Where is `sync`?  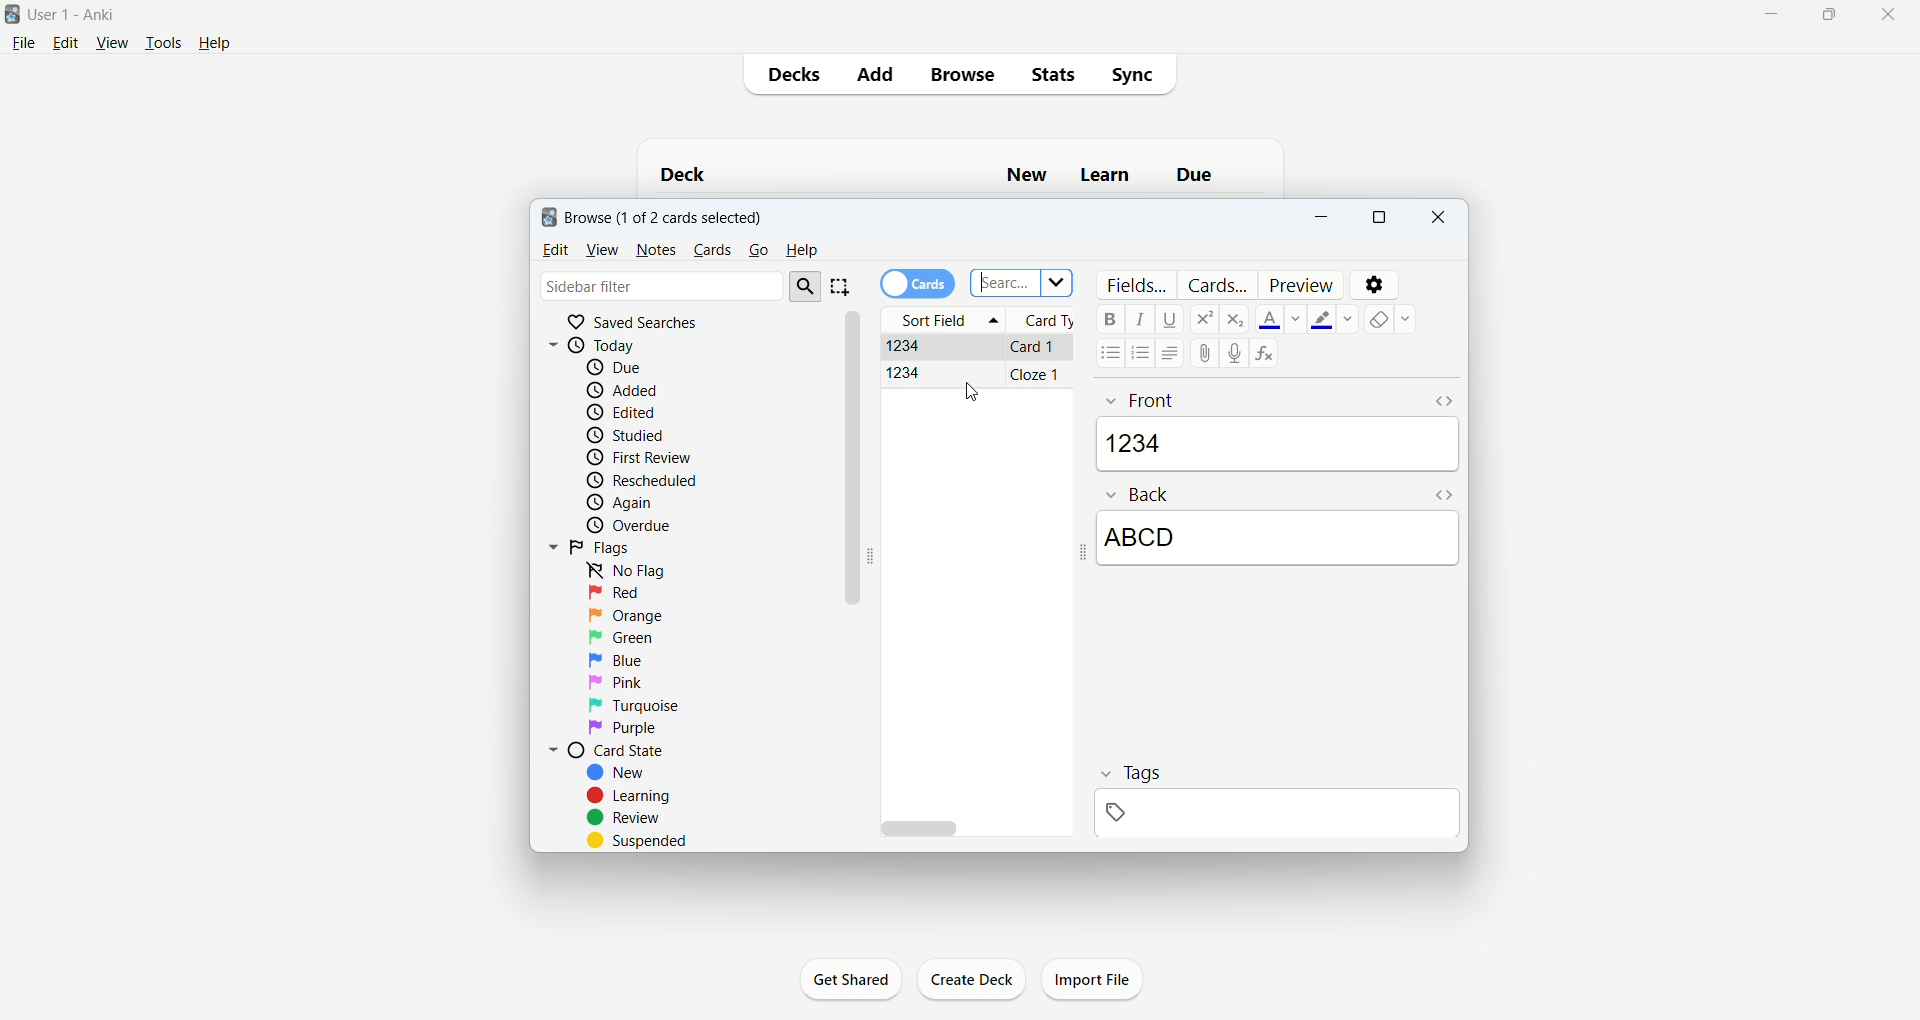 sync is located at coordinates (1135, 76).